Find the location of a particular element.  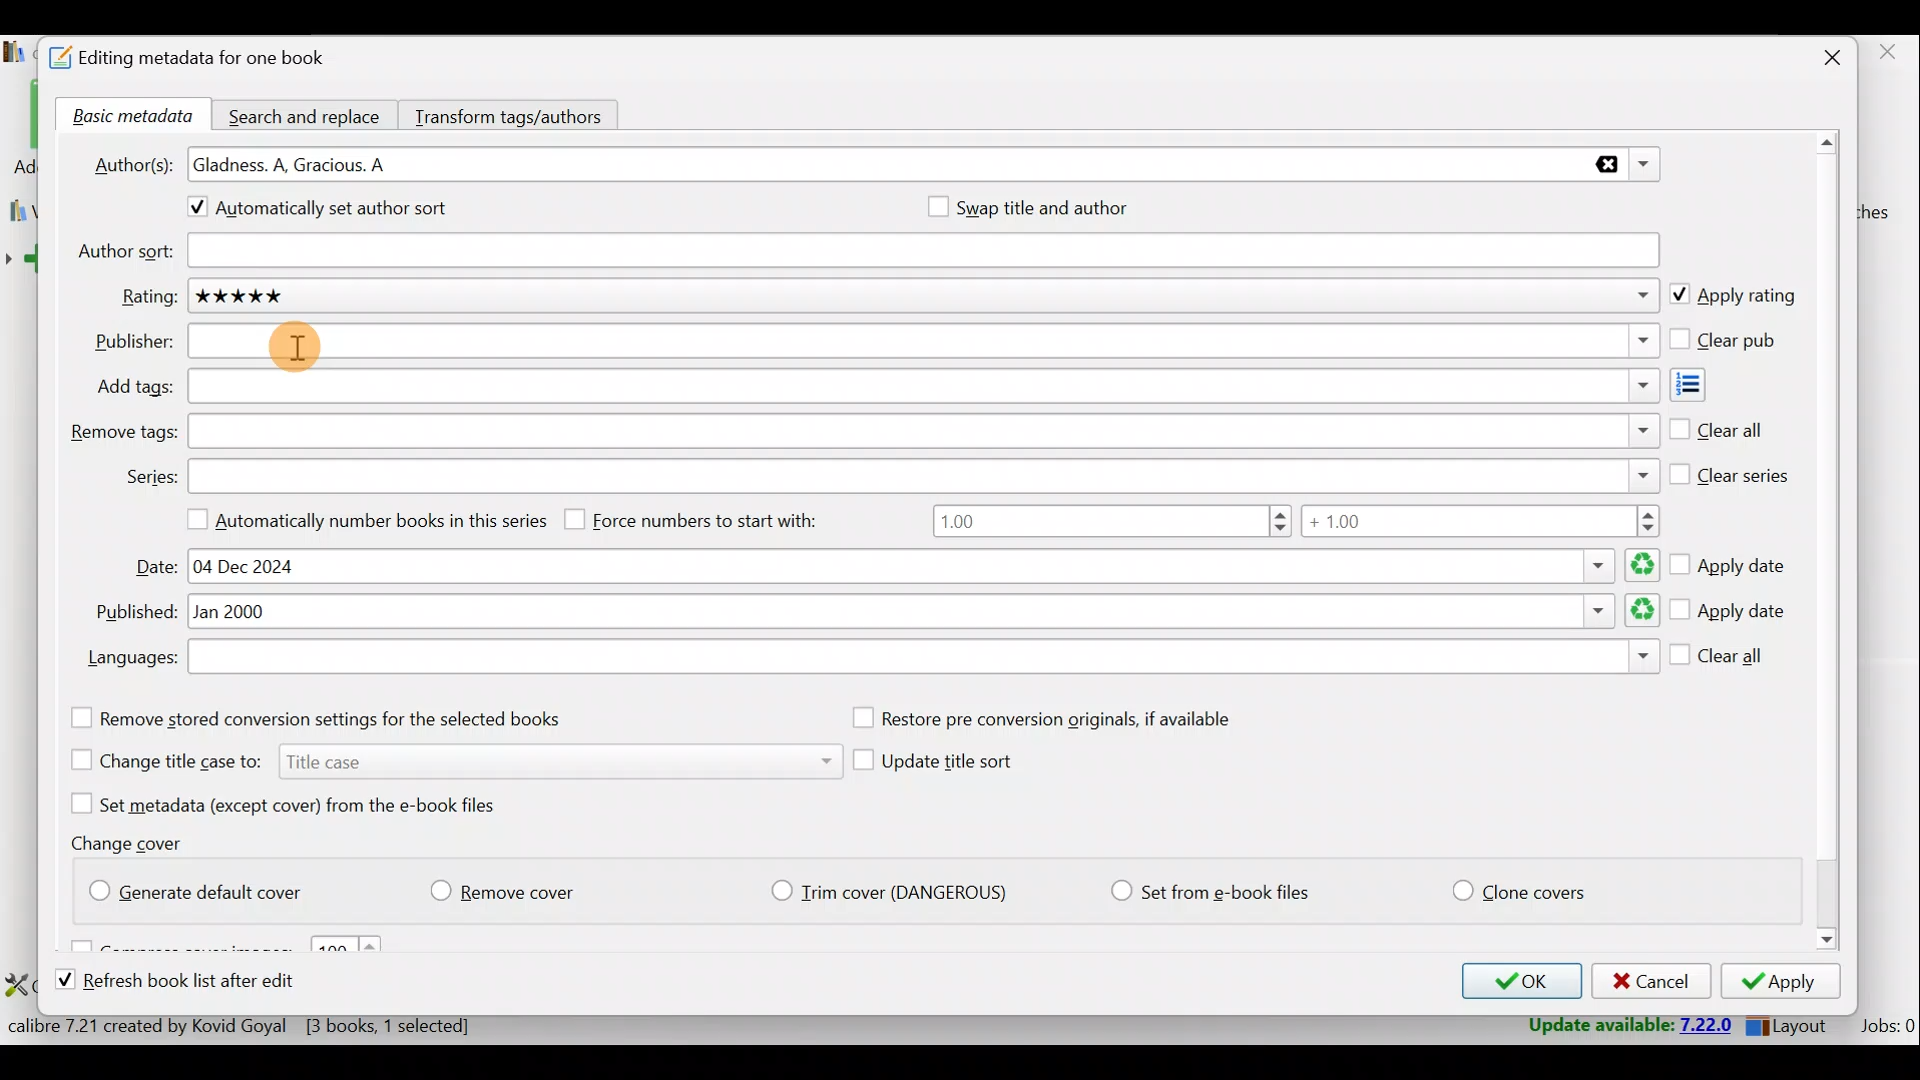

Automatically set author sort is located at coordinates (333, 211).